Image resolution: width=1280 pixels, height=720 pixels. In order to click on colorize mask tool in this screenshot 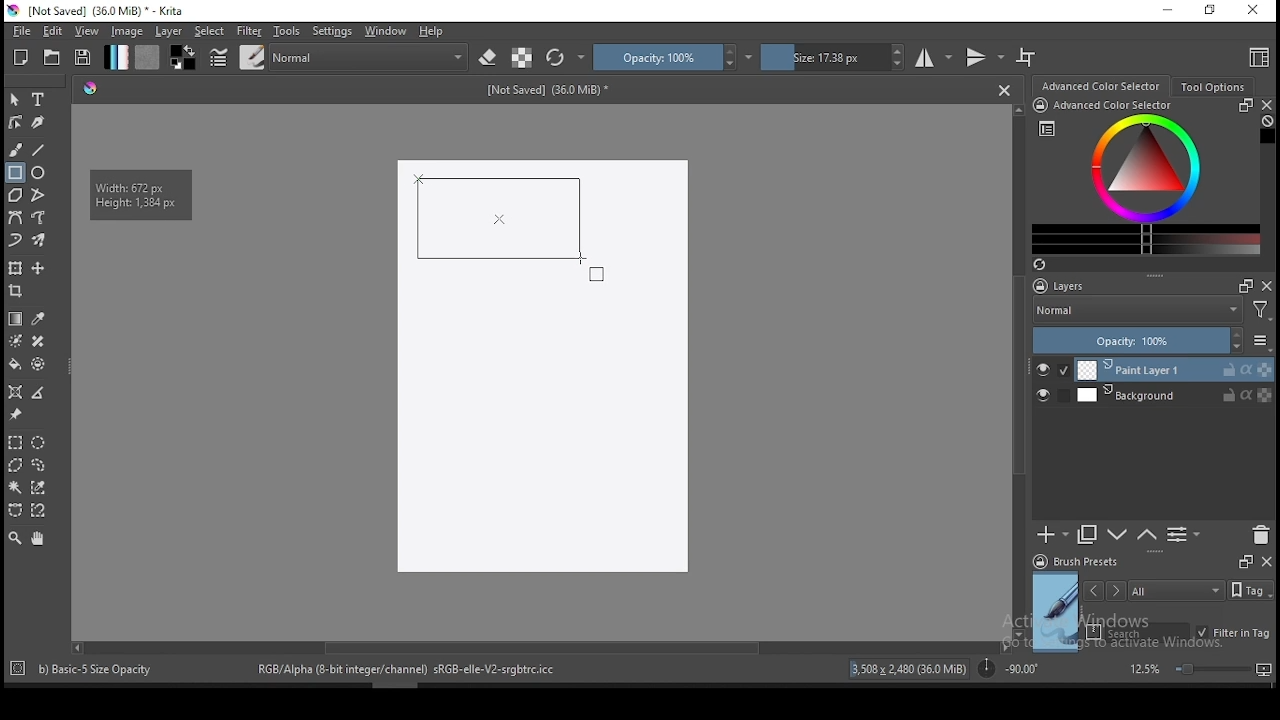, I will do `click(17, 341)`.